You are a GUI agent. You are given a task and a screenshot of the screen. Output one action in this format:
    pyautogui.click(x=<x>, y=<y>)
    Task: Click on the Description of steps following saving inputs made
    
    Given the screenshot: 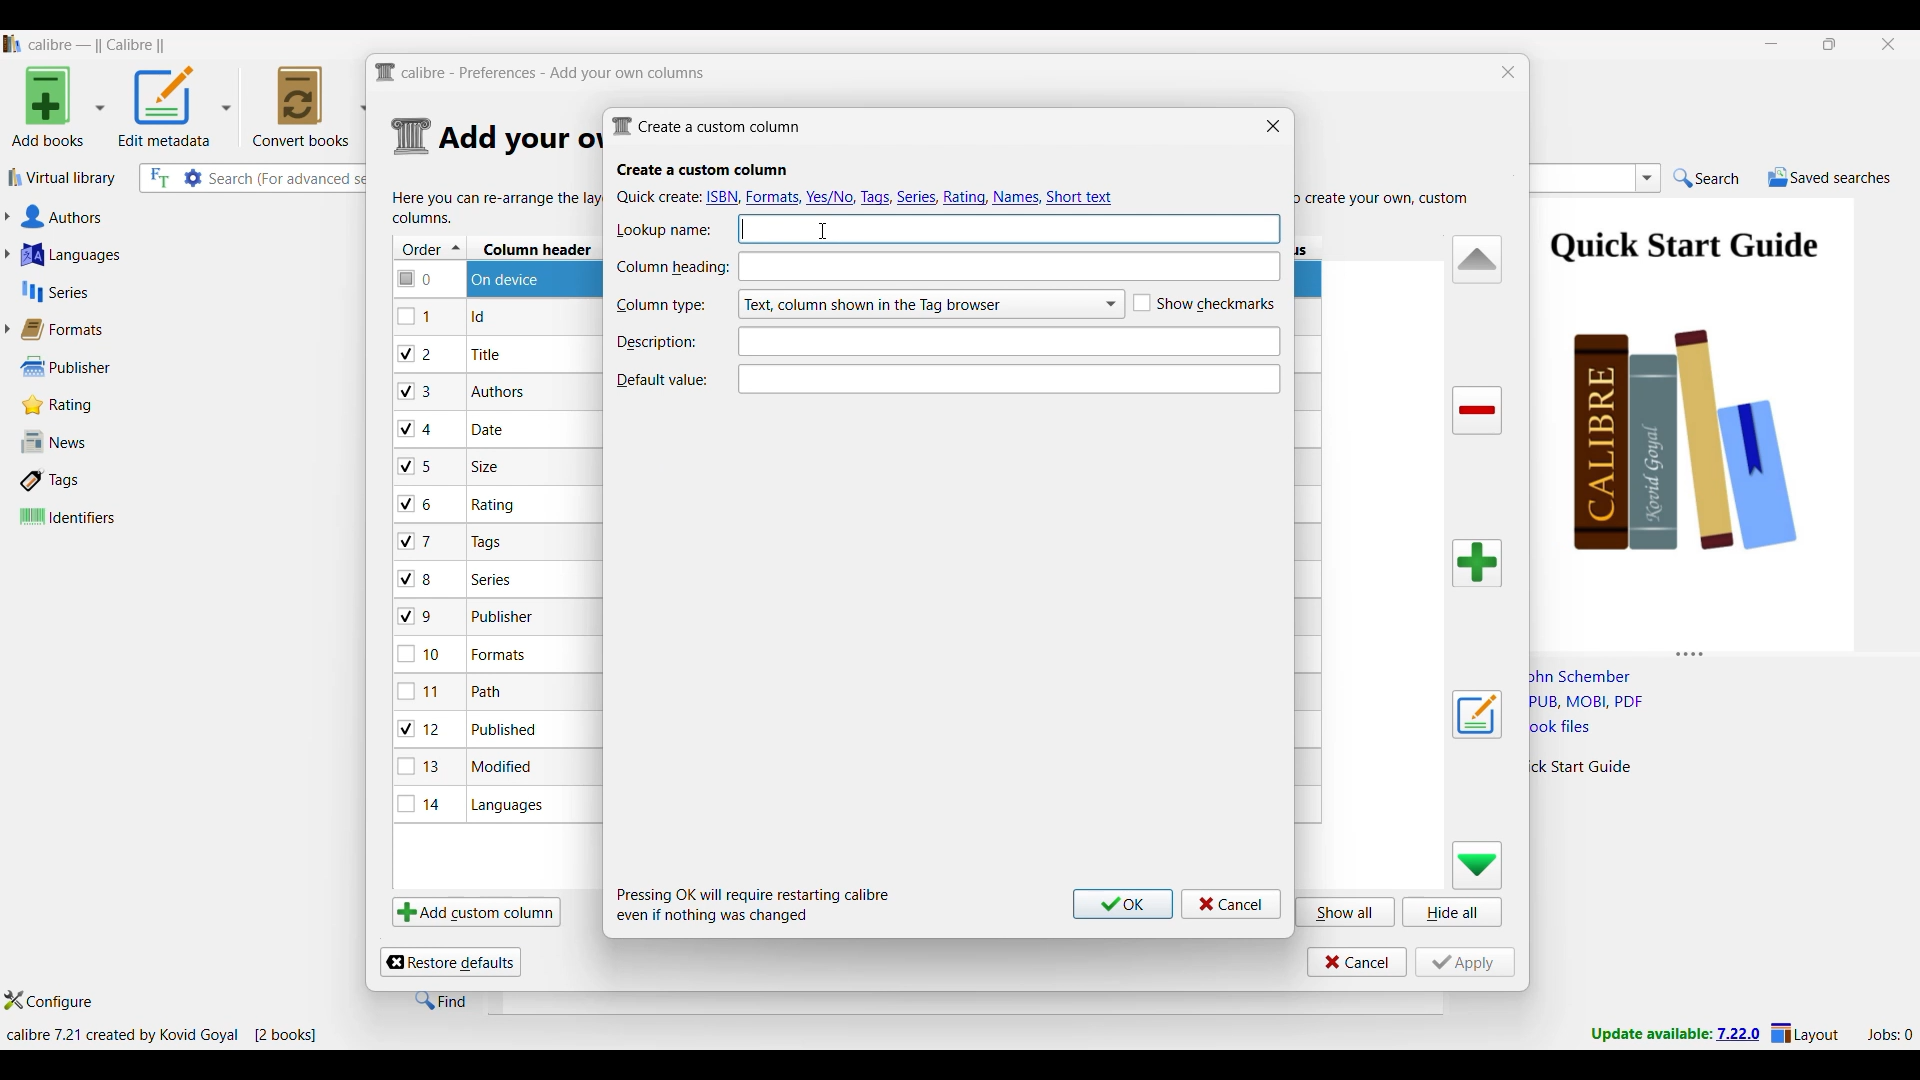 What is the action you would take?
    pyautogui.click(x=754, y=905)
    